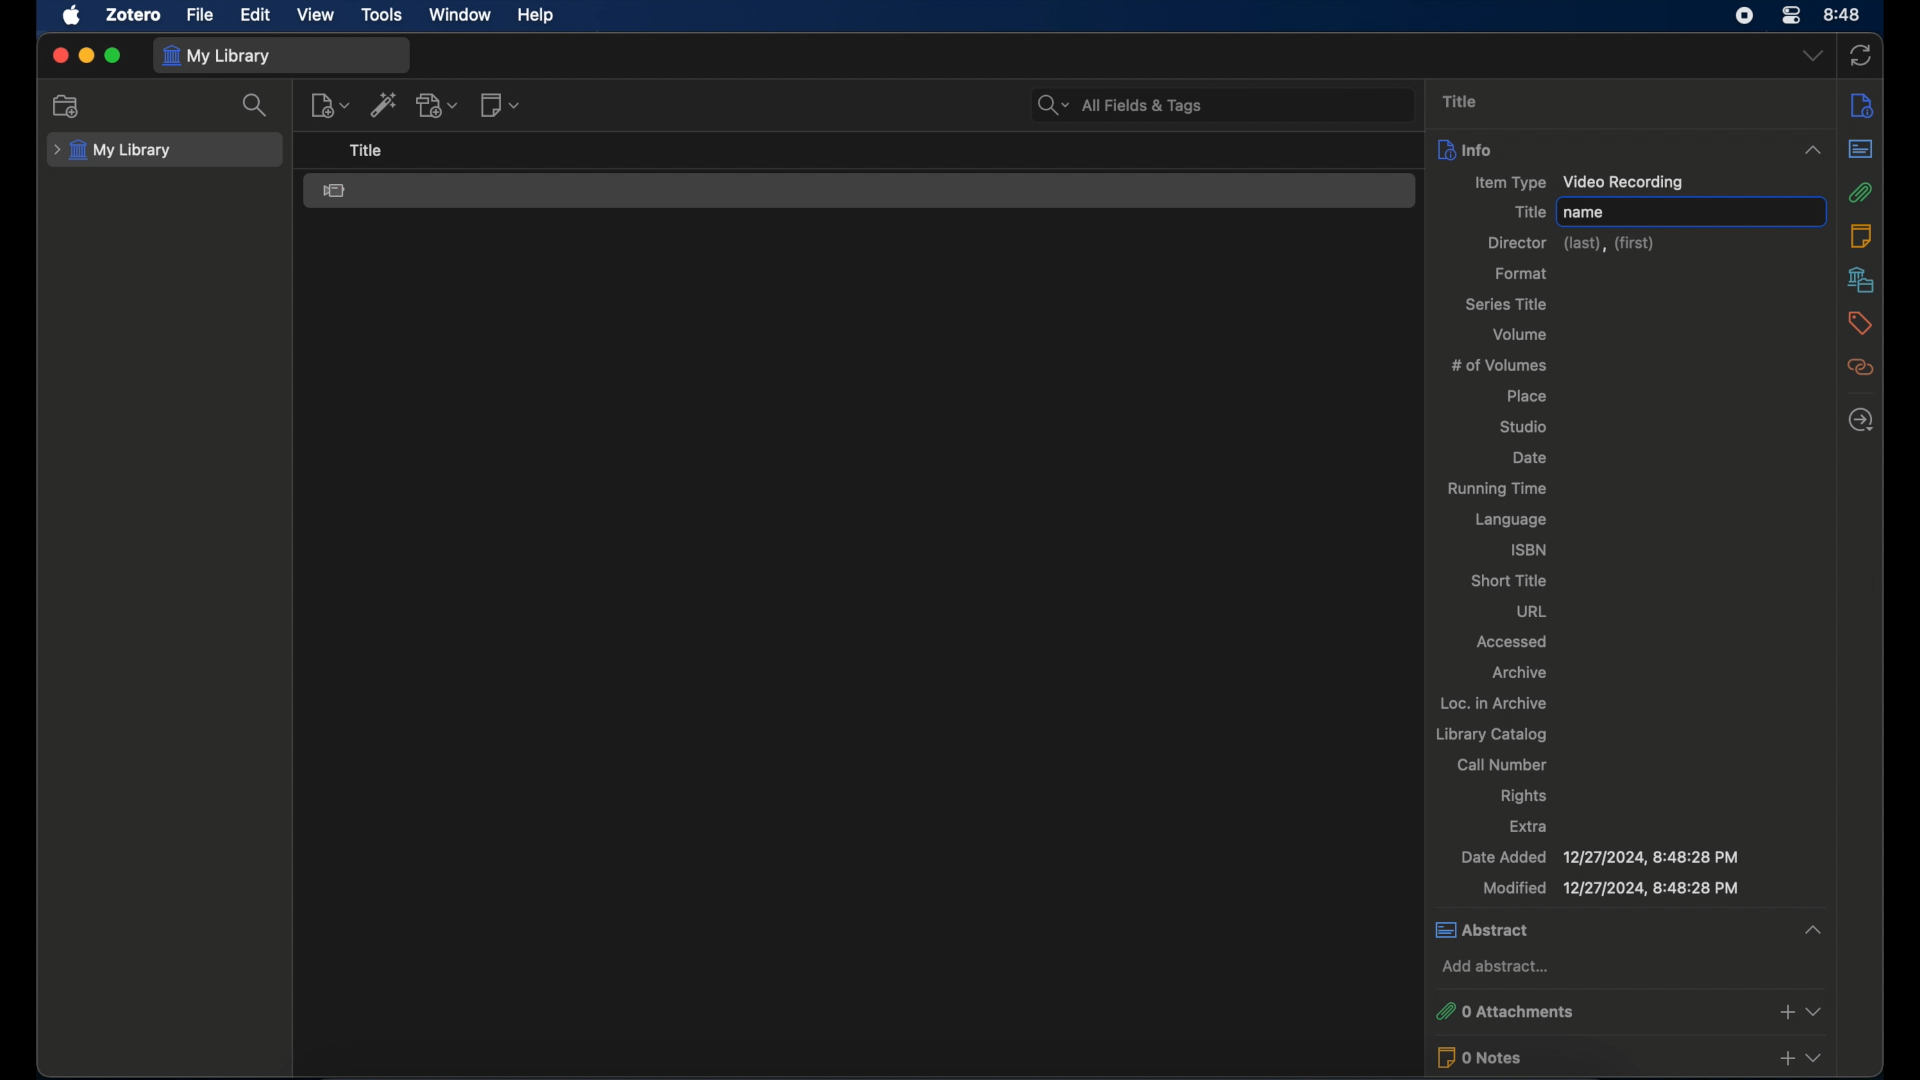 This screenshot has width=1920, height=1080. What do you see at coordinates (1816, 1011) in the screenshot?
I see `dropdown` at bounding box center [1816, 1011].